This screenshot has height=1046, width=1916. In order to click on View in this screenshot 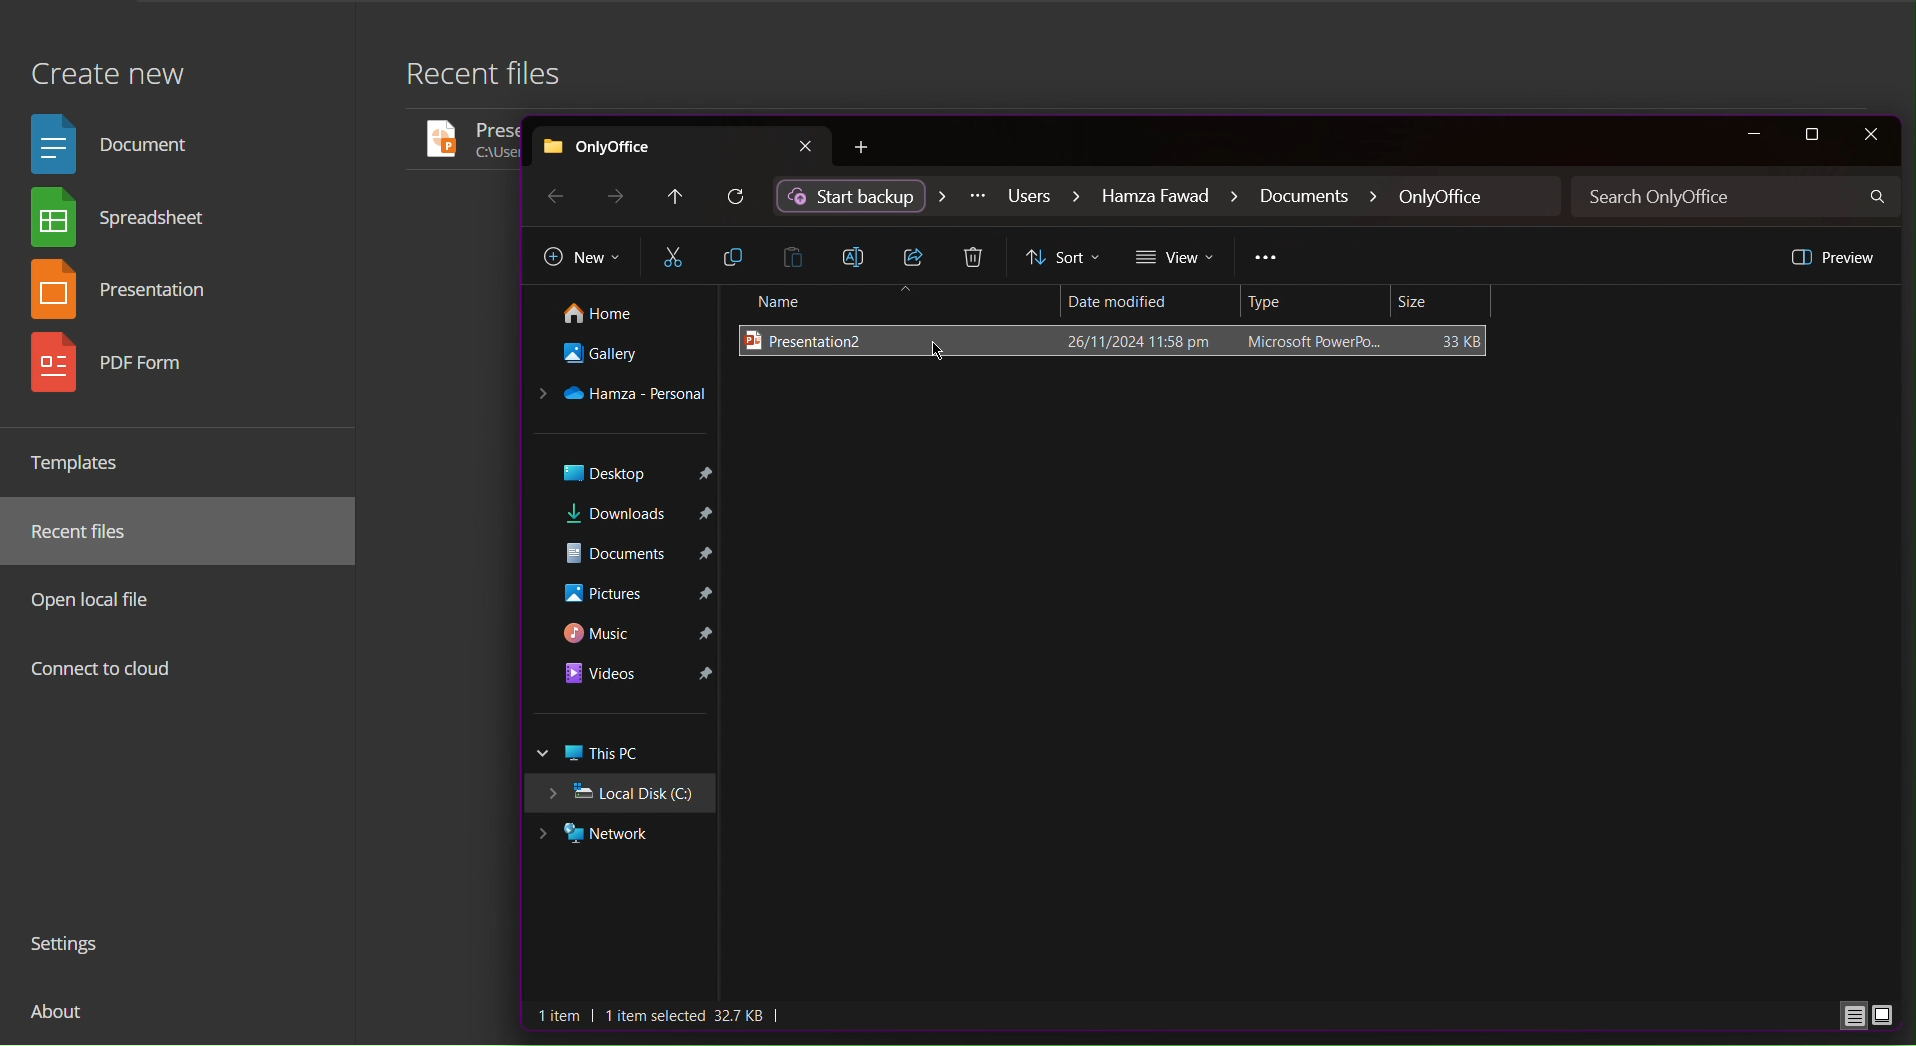, I will do `click(1177, 258)`.